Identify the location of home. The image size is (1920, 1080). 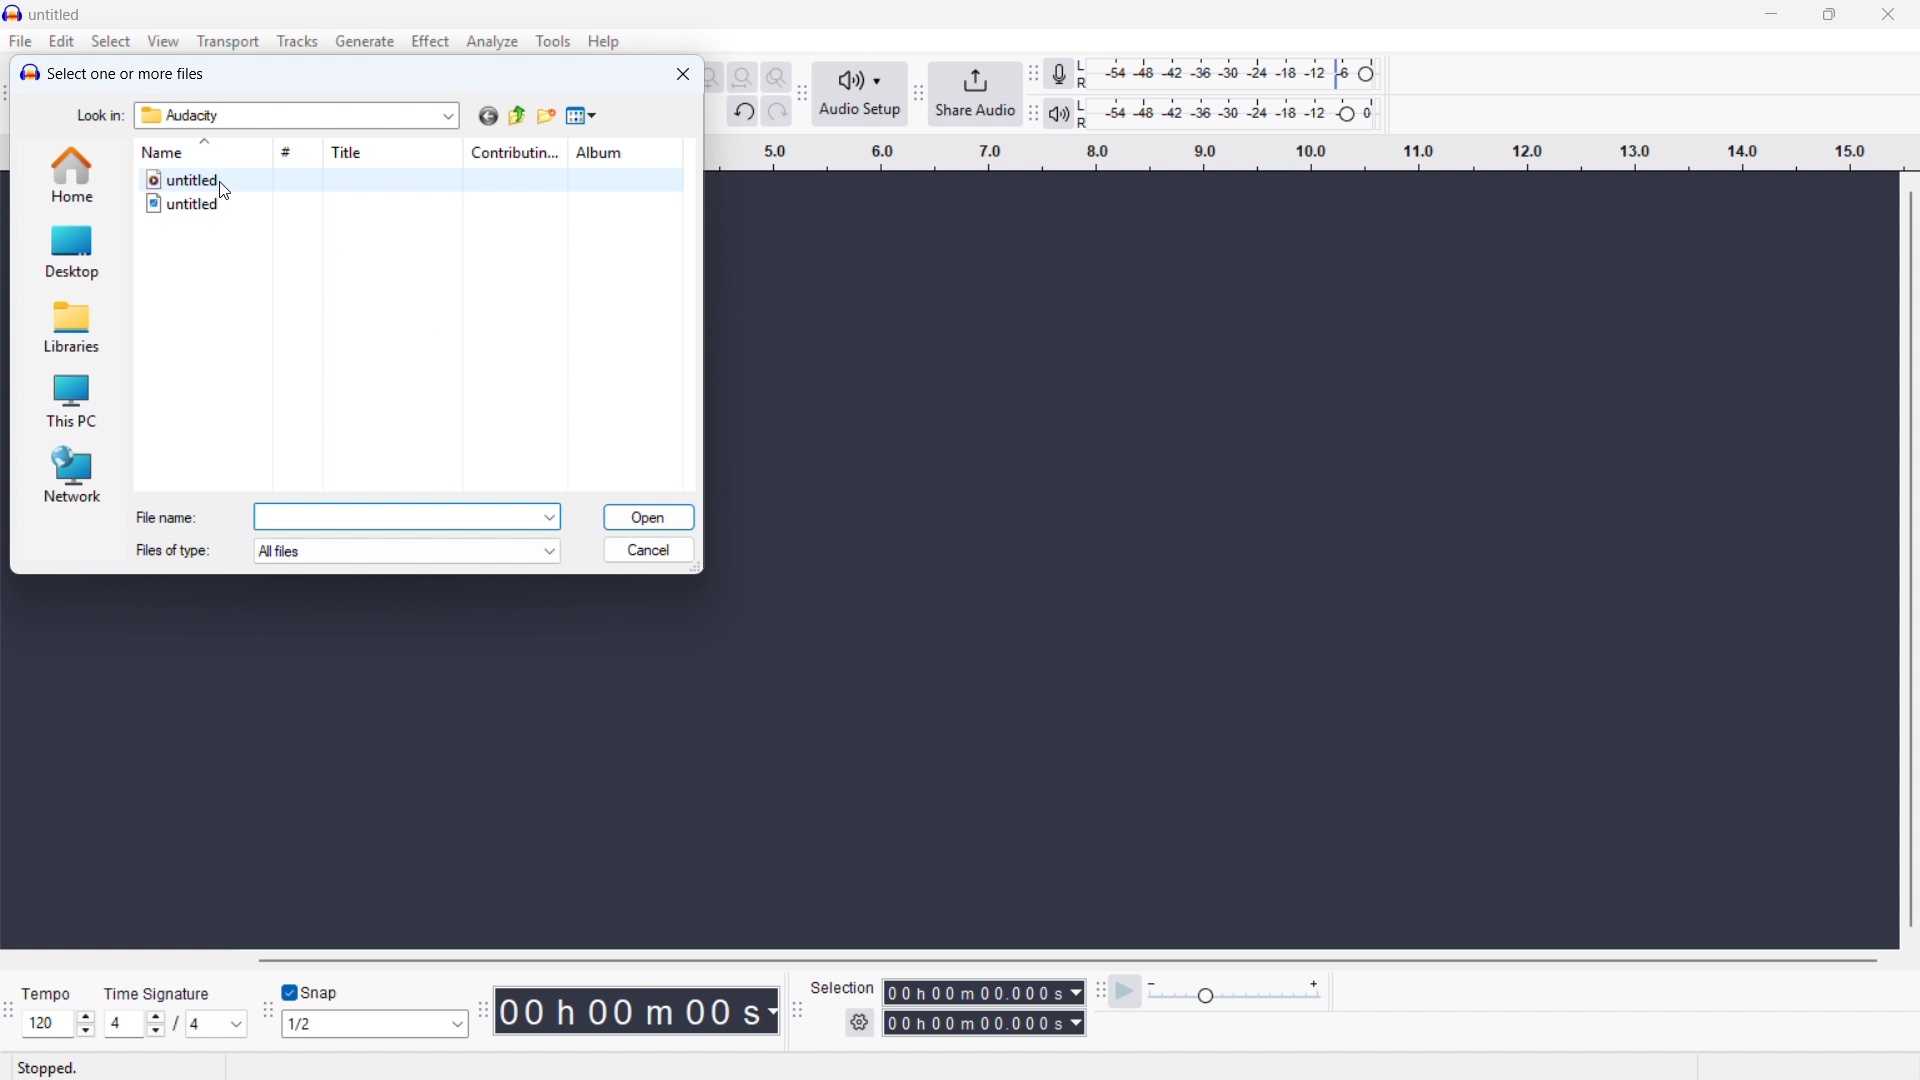
(73, 175).